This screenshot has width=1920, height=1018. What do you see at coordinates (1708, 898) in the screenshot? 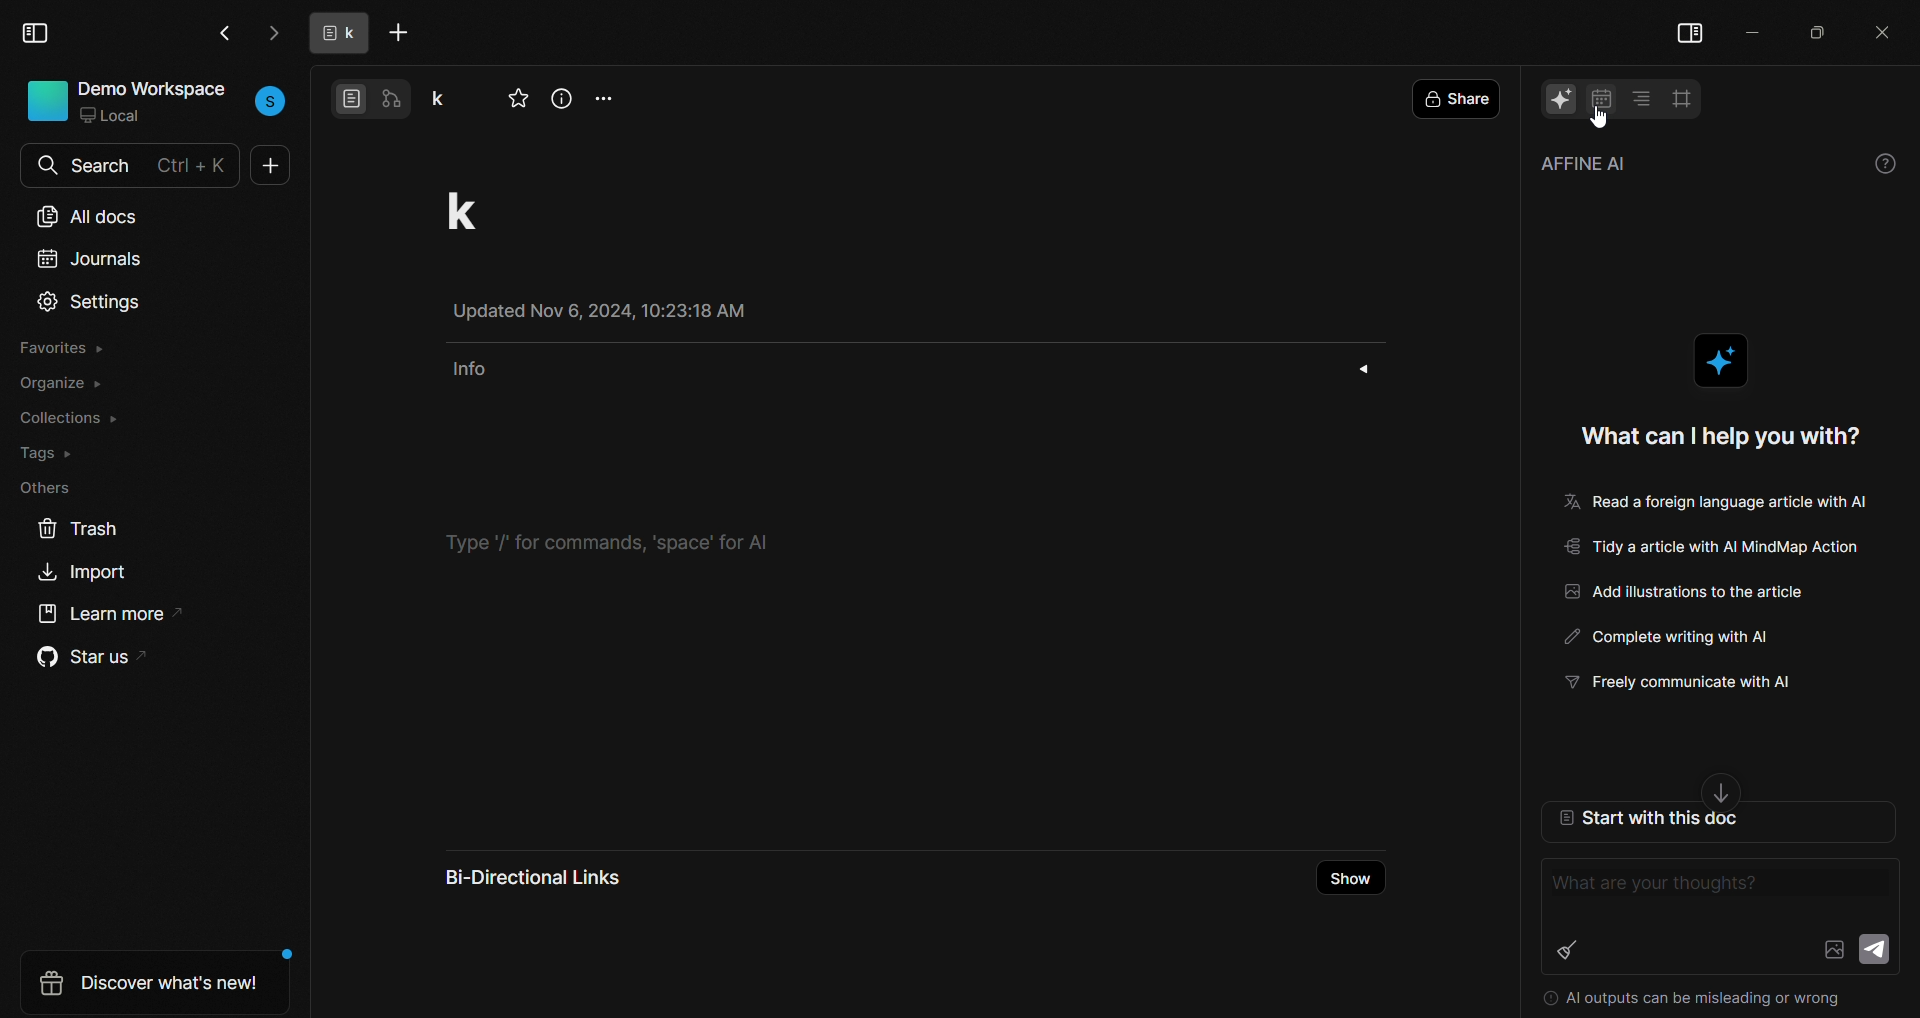
I see `writing area` at bounding box center [1708, 898].